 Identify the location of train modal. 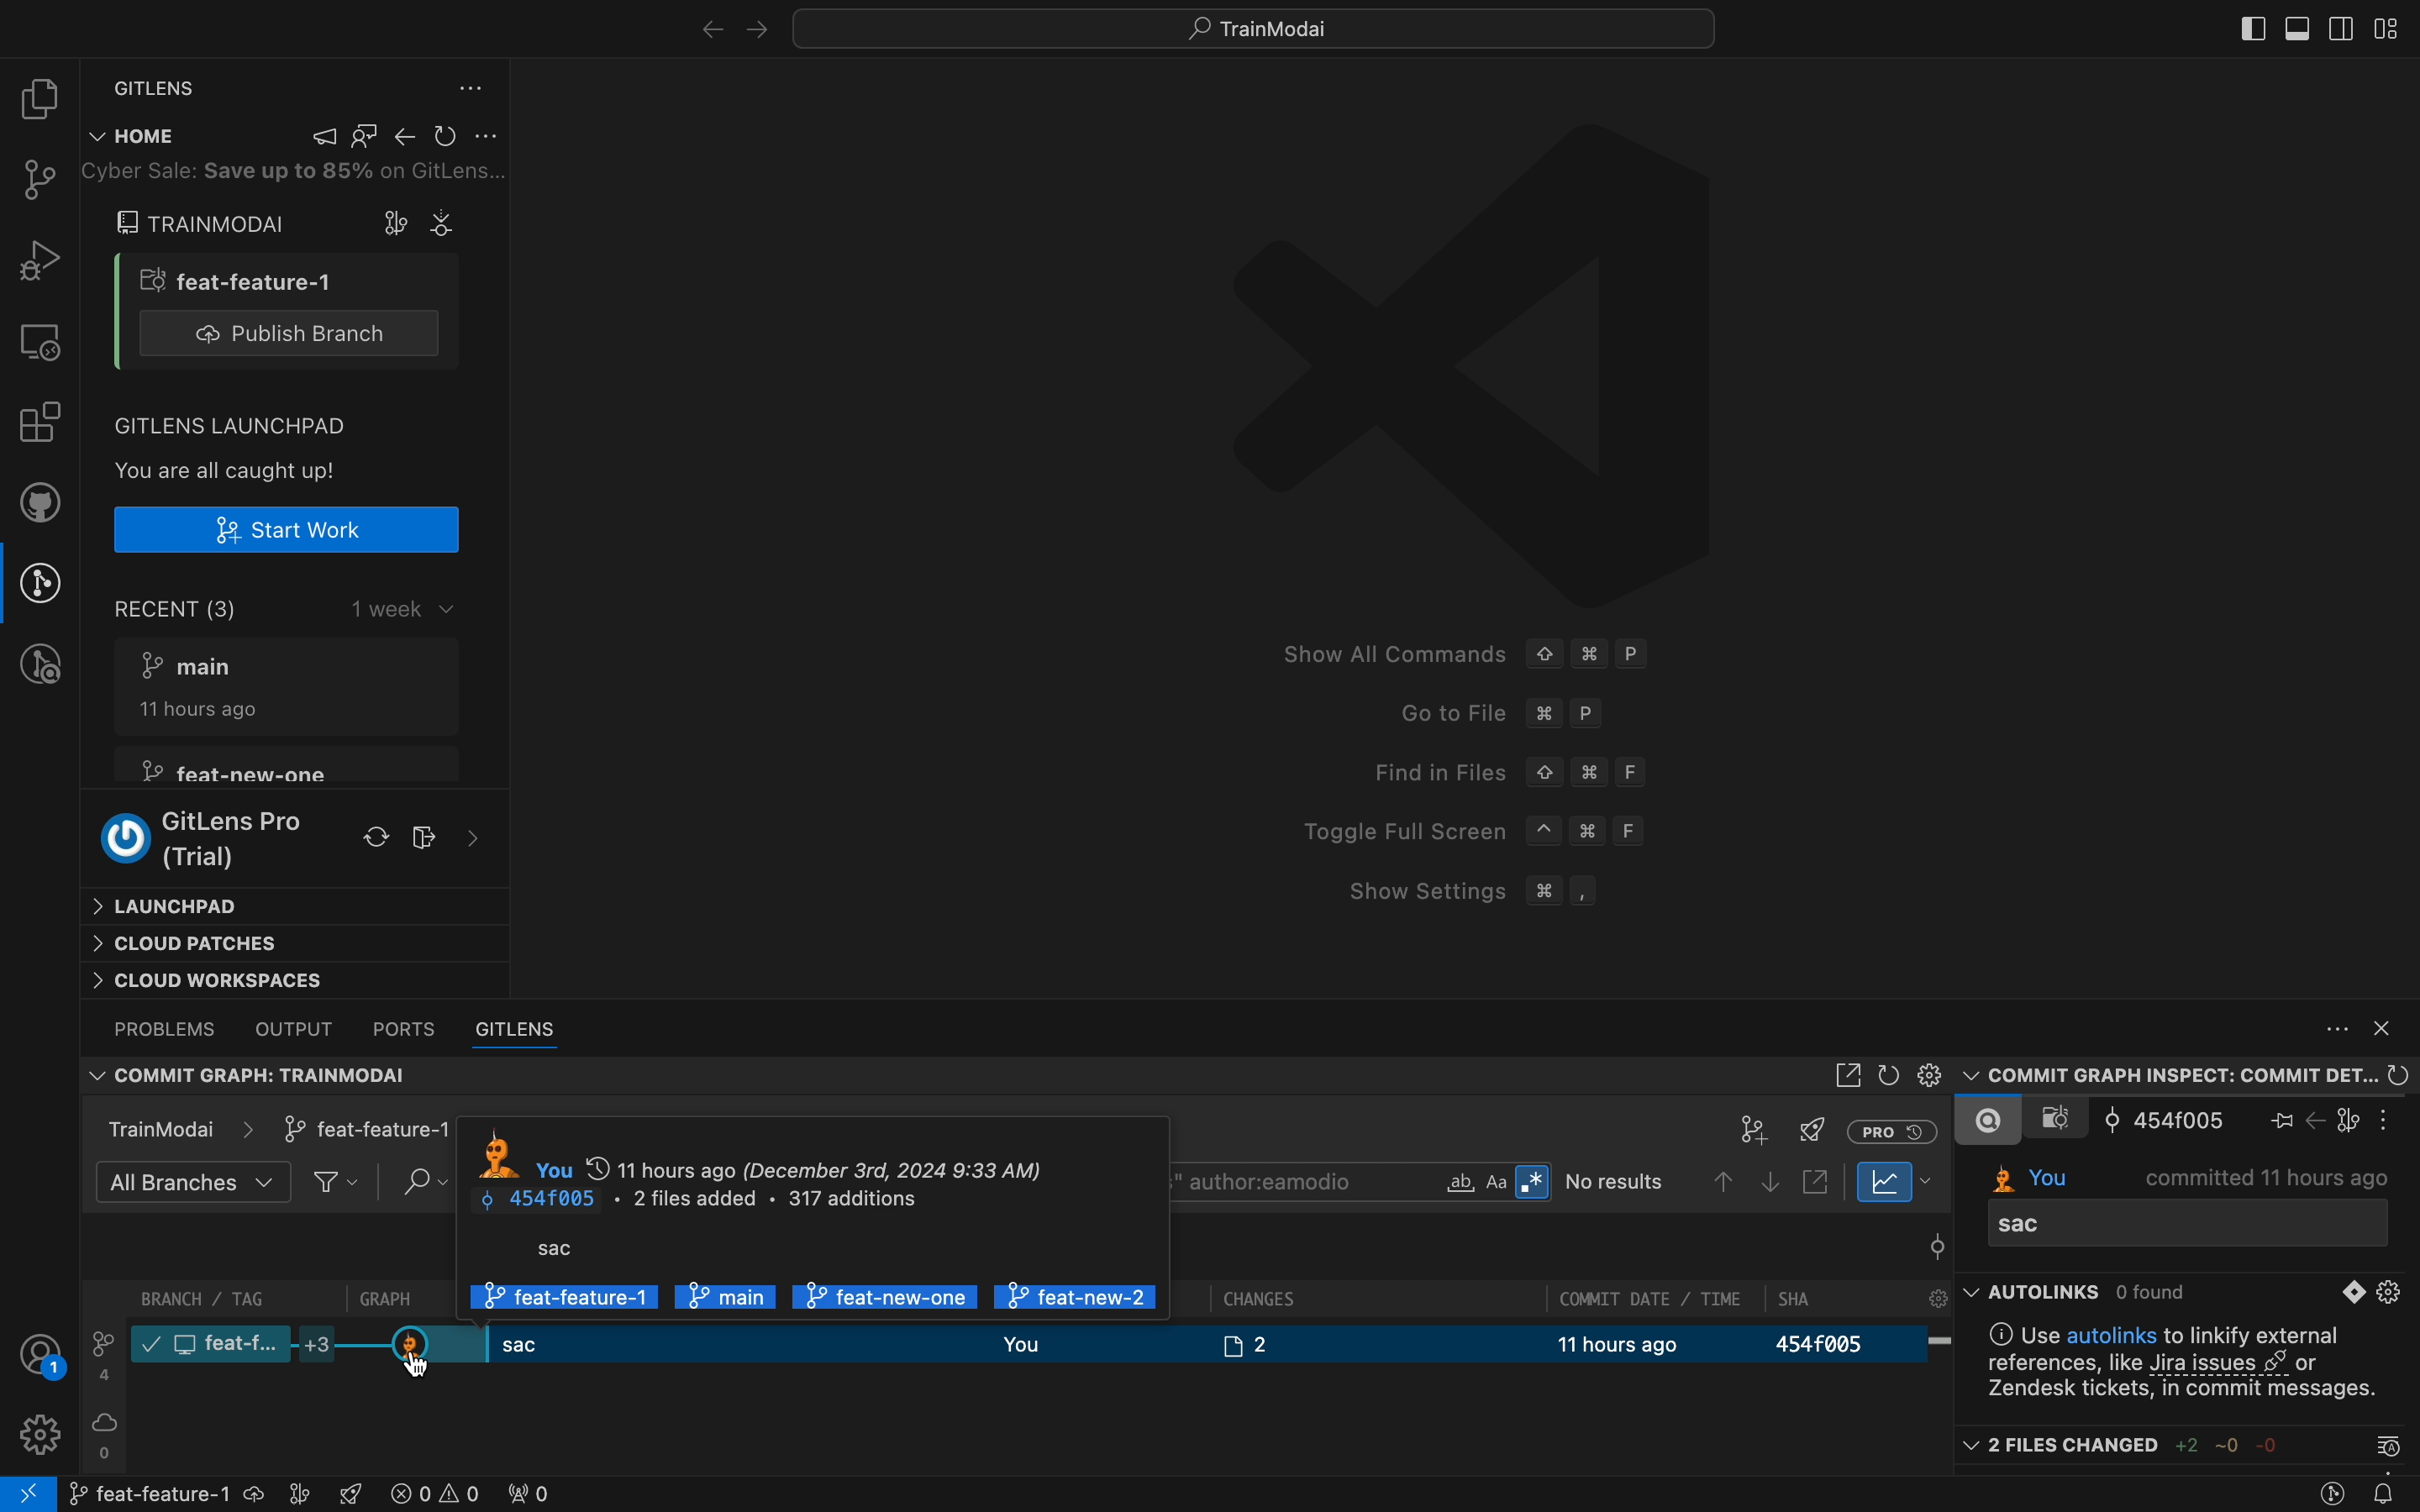
(205, 223).